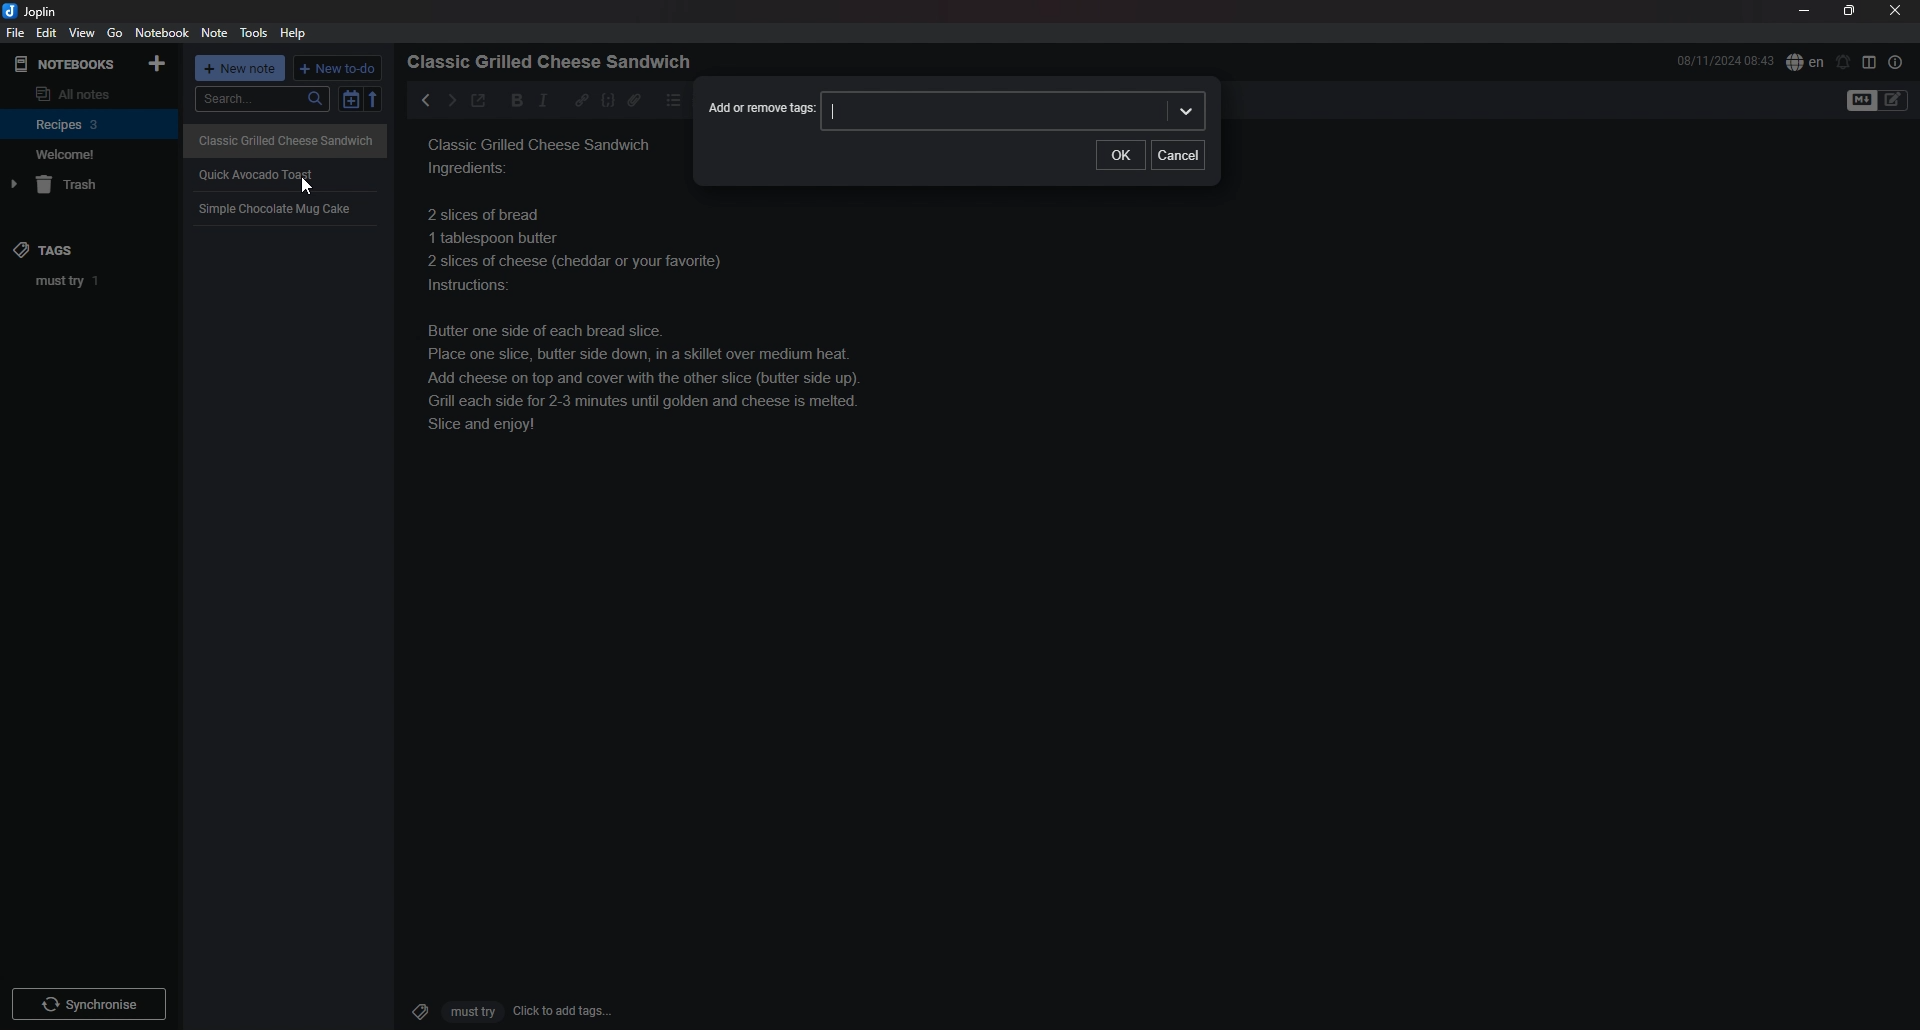  I want to click on notebooks, so click(67, 64).